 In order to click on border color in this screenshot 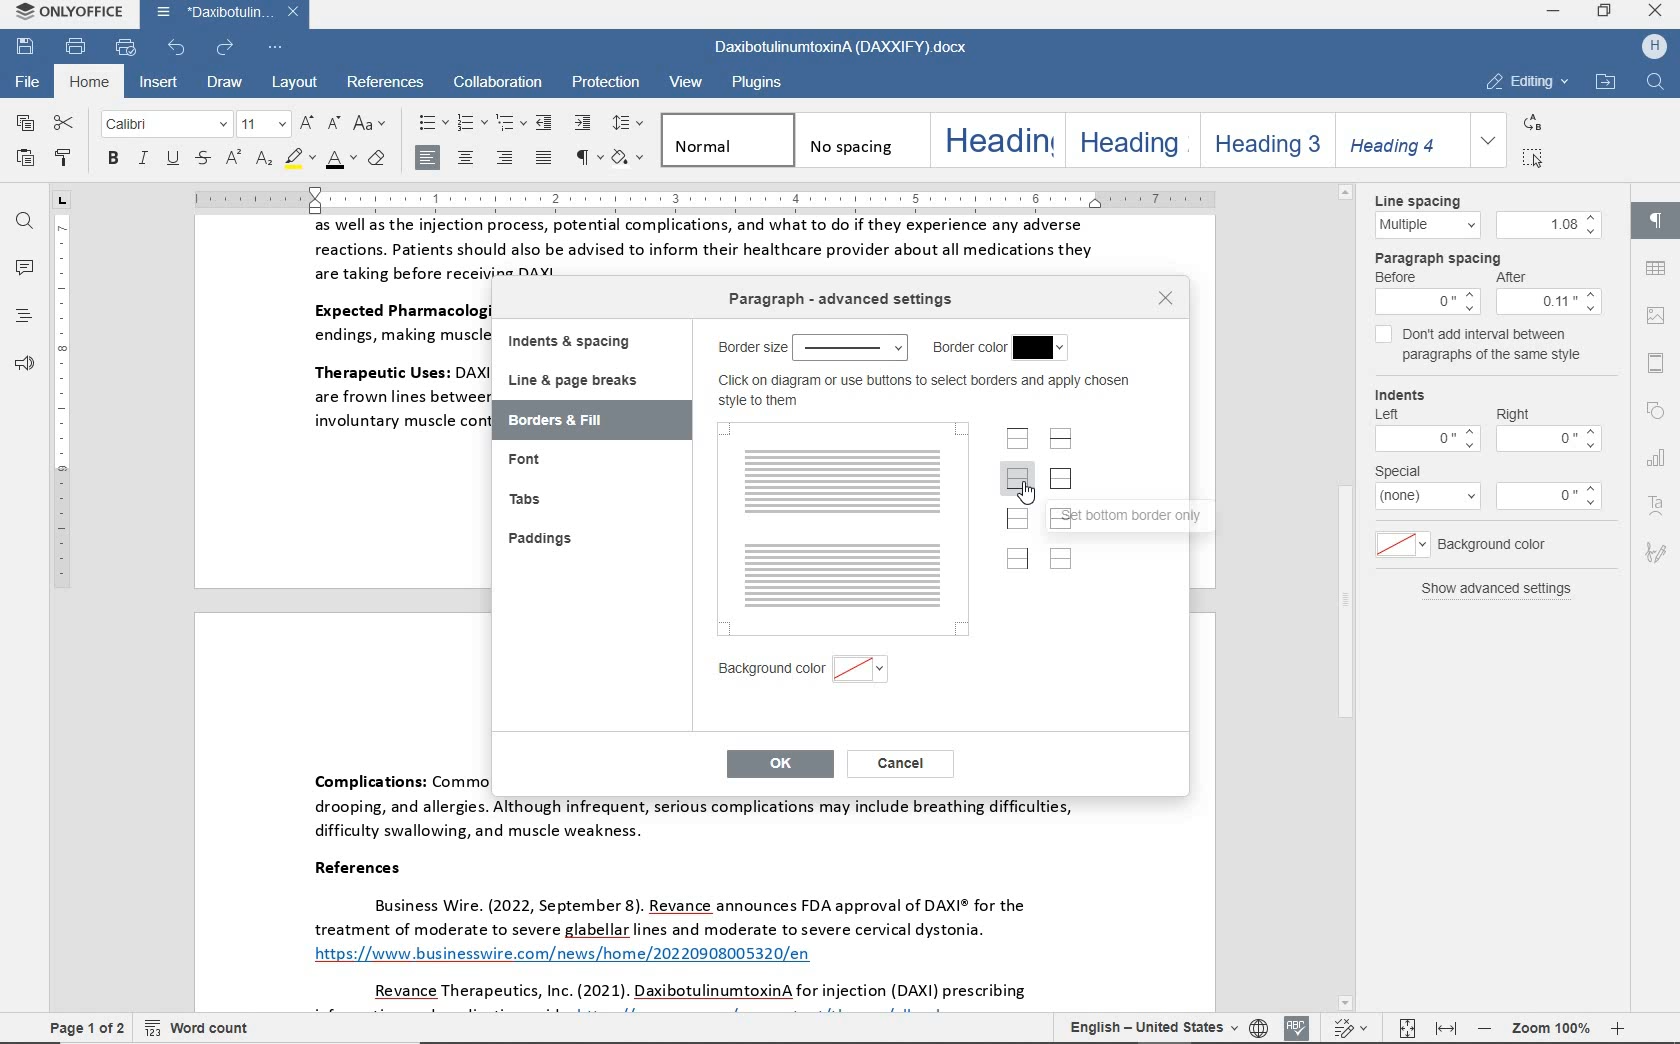, I will do `click(998, 348)`.